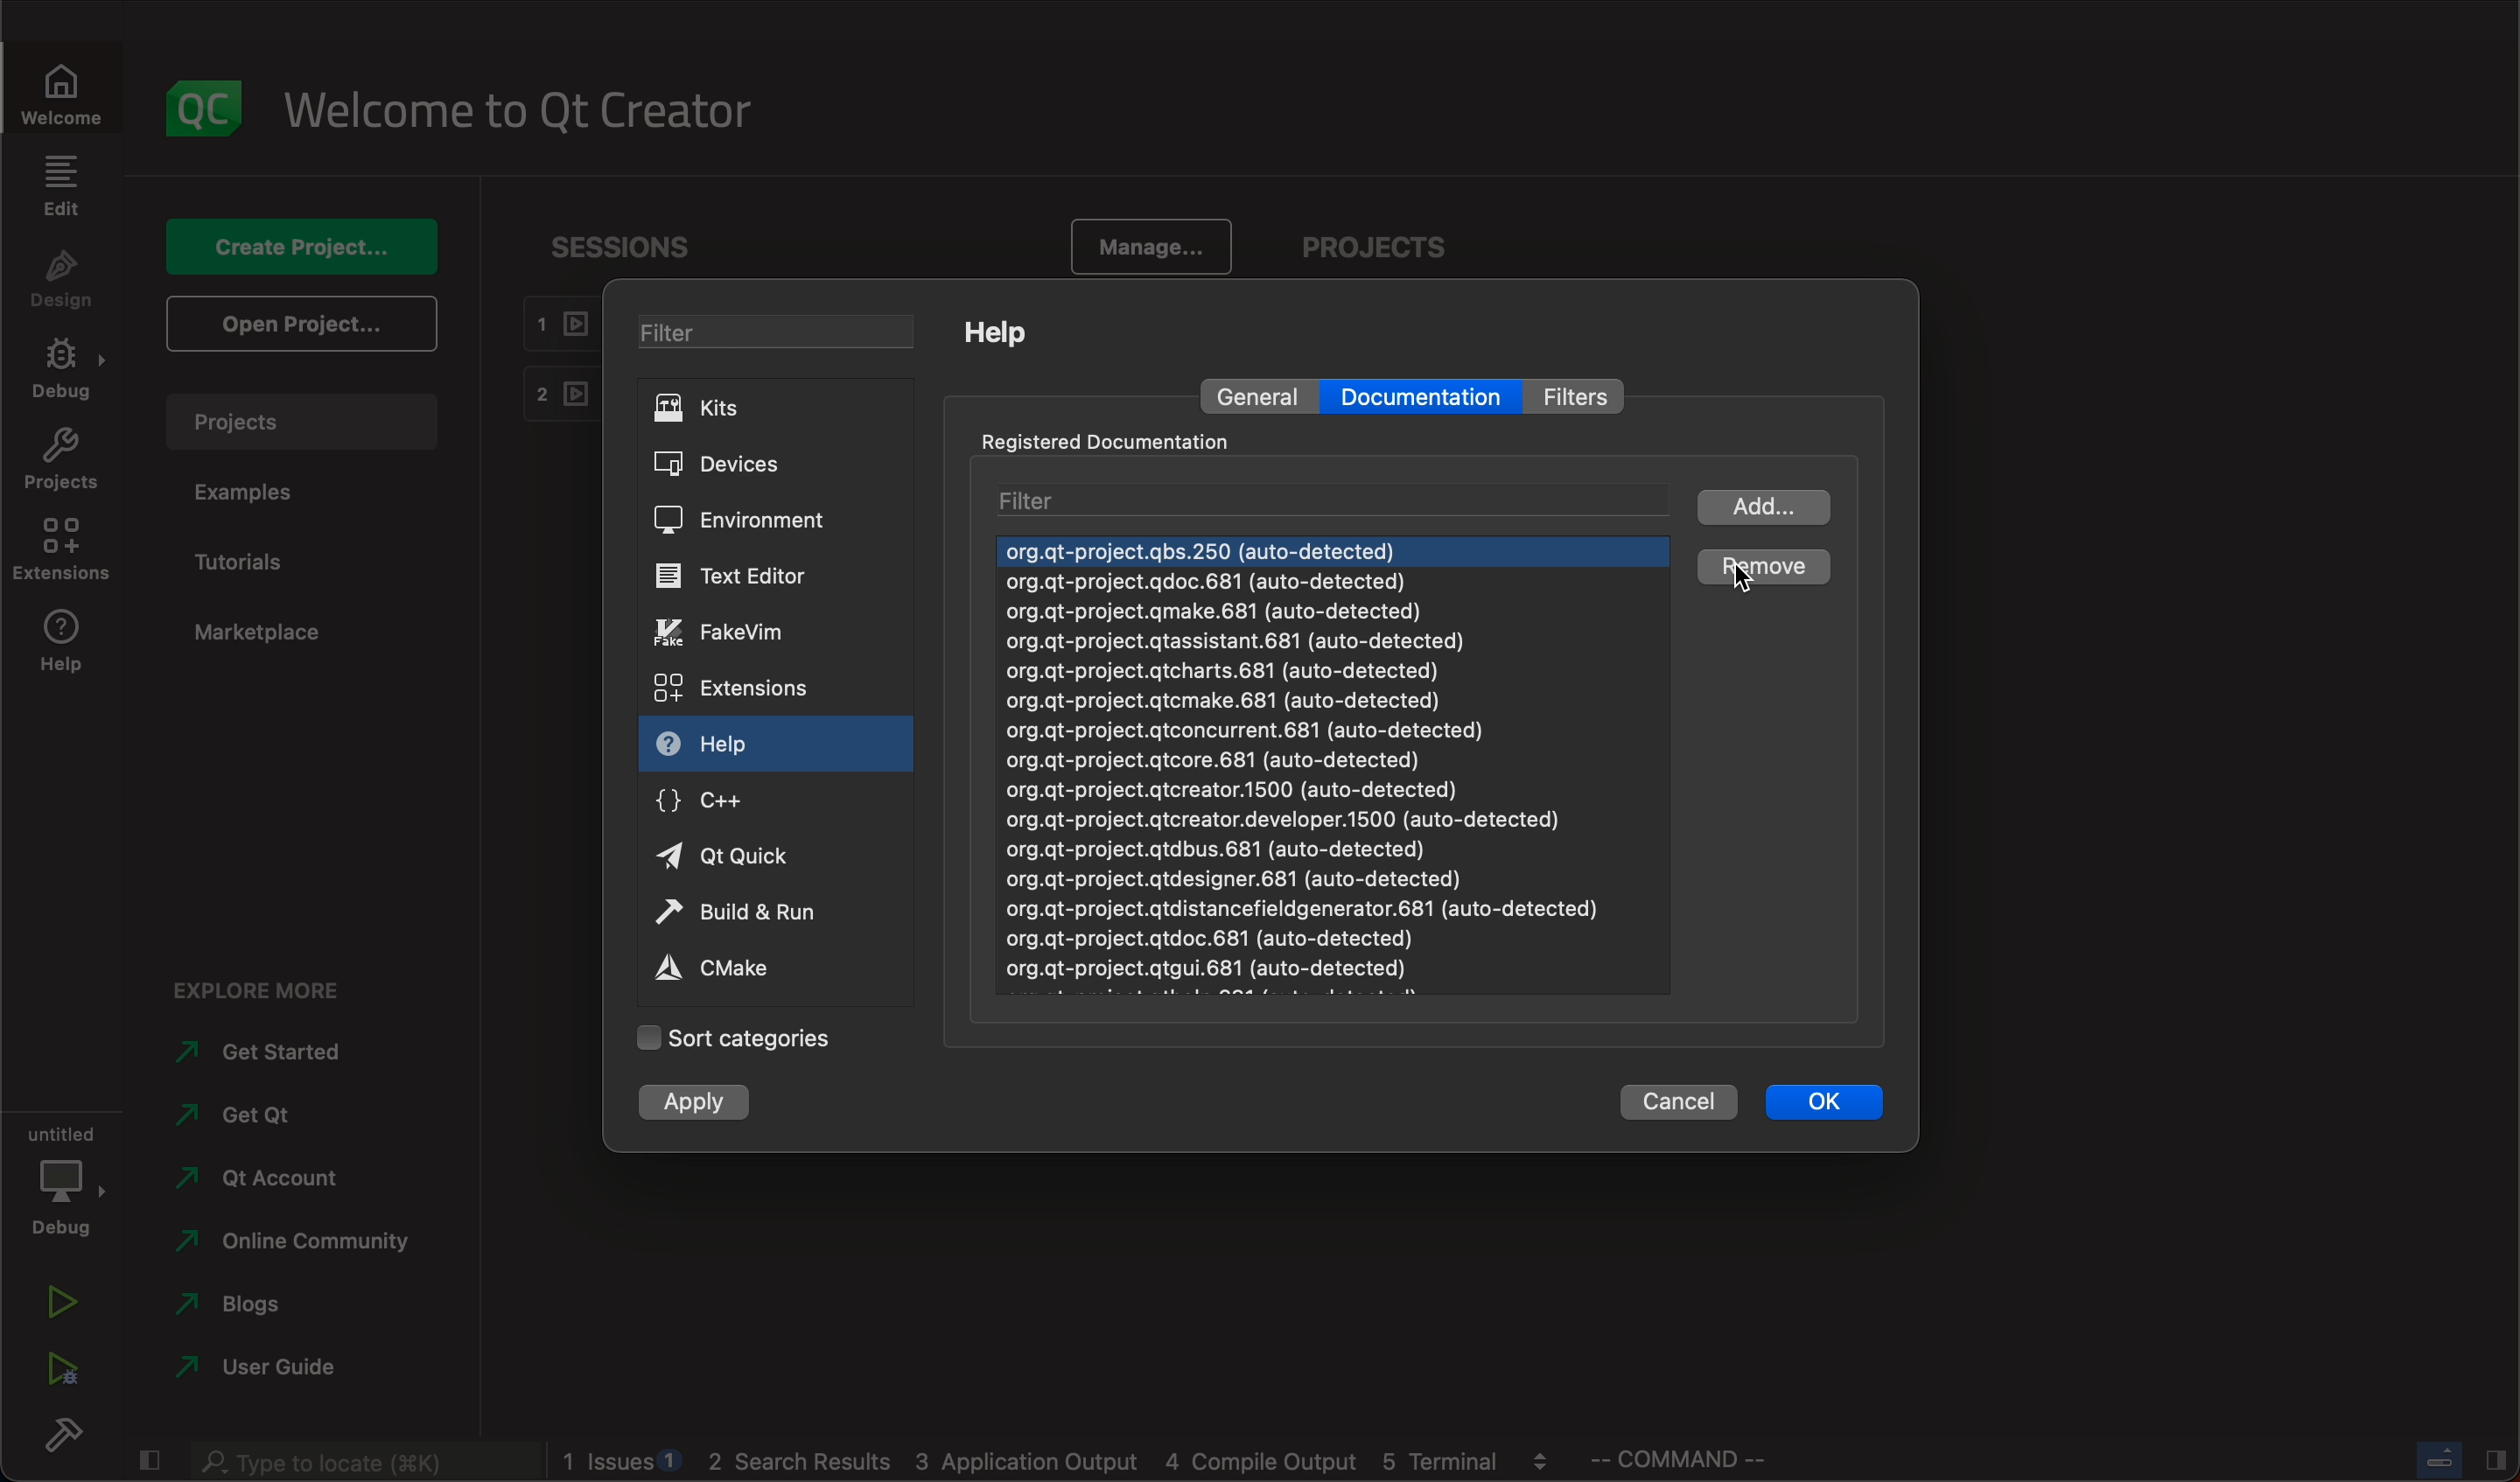 This screenshot has height=1482, width=2520. Describe the element at coordinates (744, 630) in the screenshot. I see `vim` at that location.